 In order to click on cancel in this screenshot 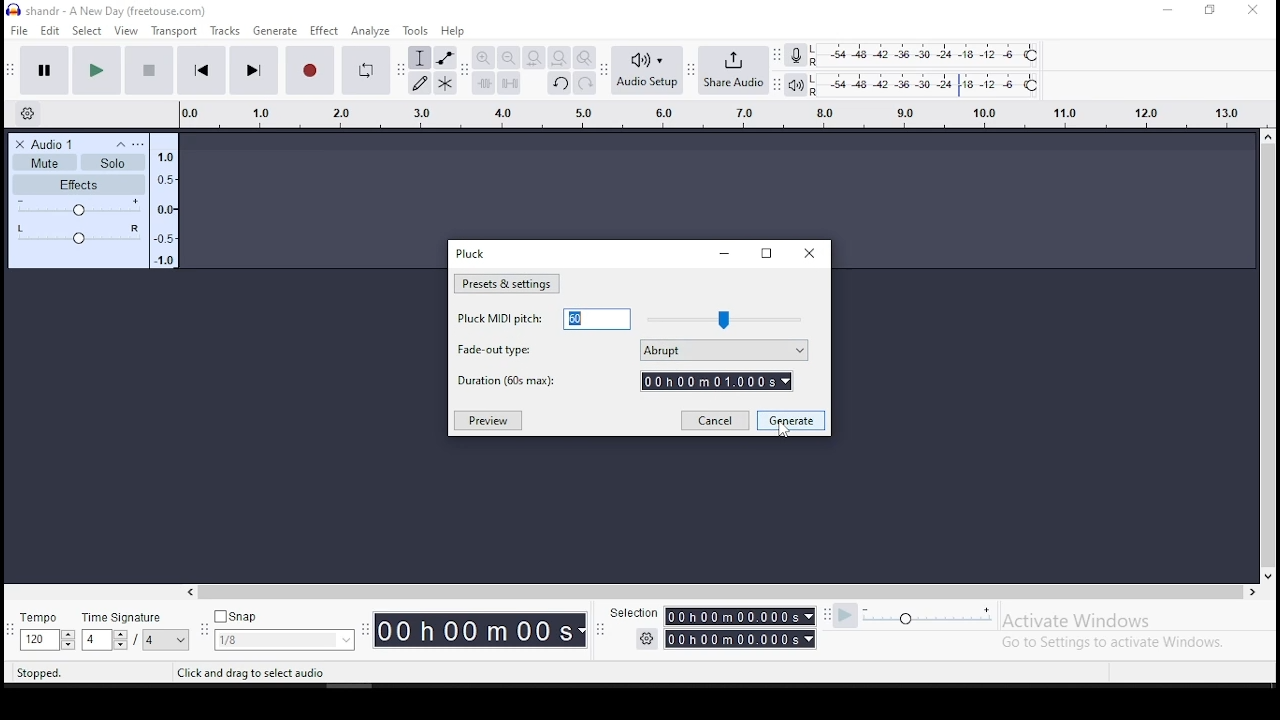, I will do `click(716, 420)`.